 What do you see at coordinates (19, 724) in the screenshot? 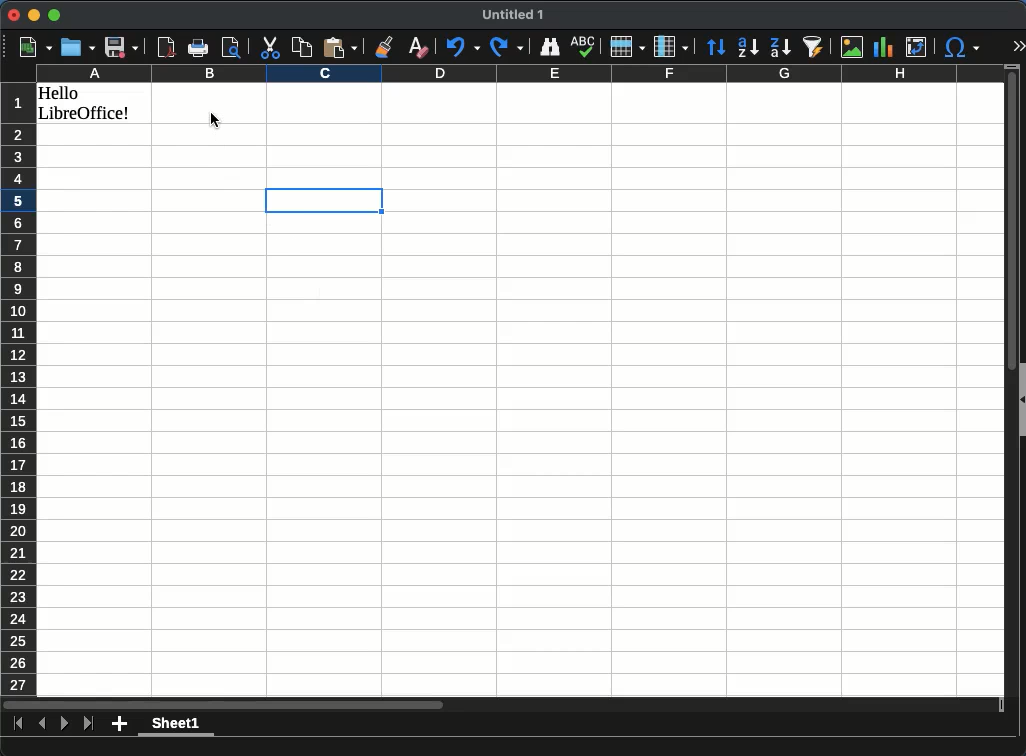
I see `last sheet` at bounding box center [19, 724].